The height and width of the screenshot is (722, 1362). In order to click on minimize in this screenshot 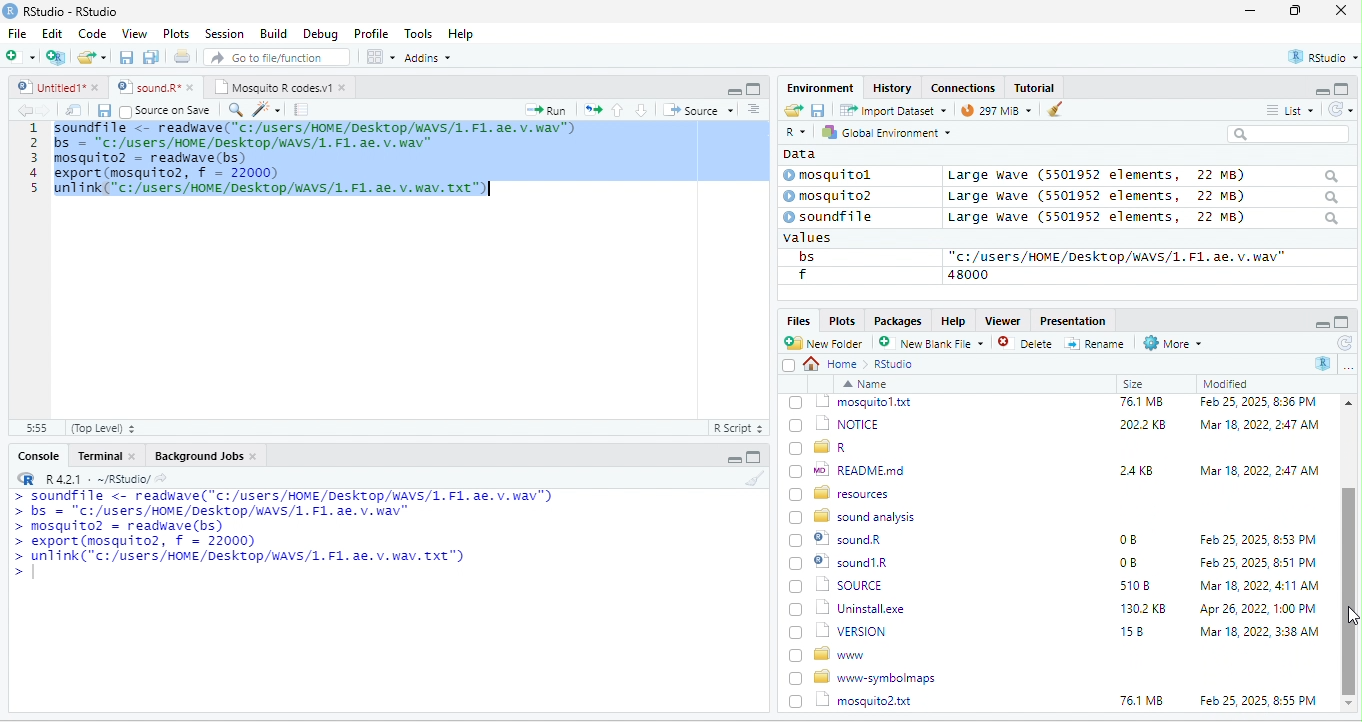, I will do `click(731, 460)`.